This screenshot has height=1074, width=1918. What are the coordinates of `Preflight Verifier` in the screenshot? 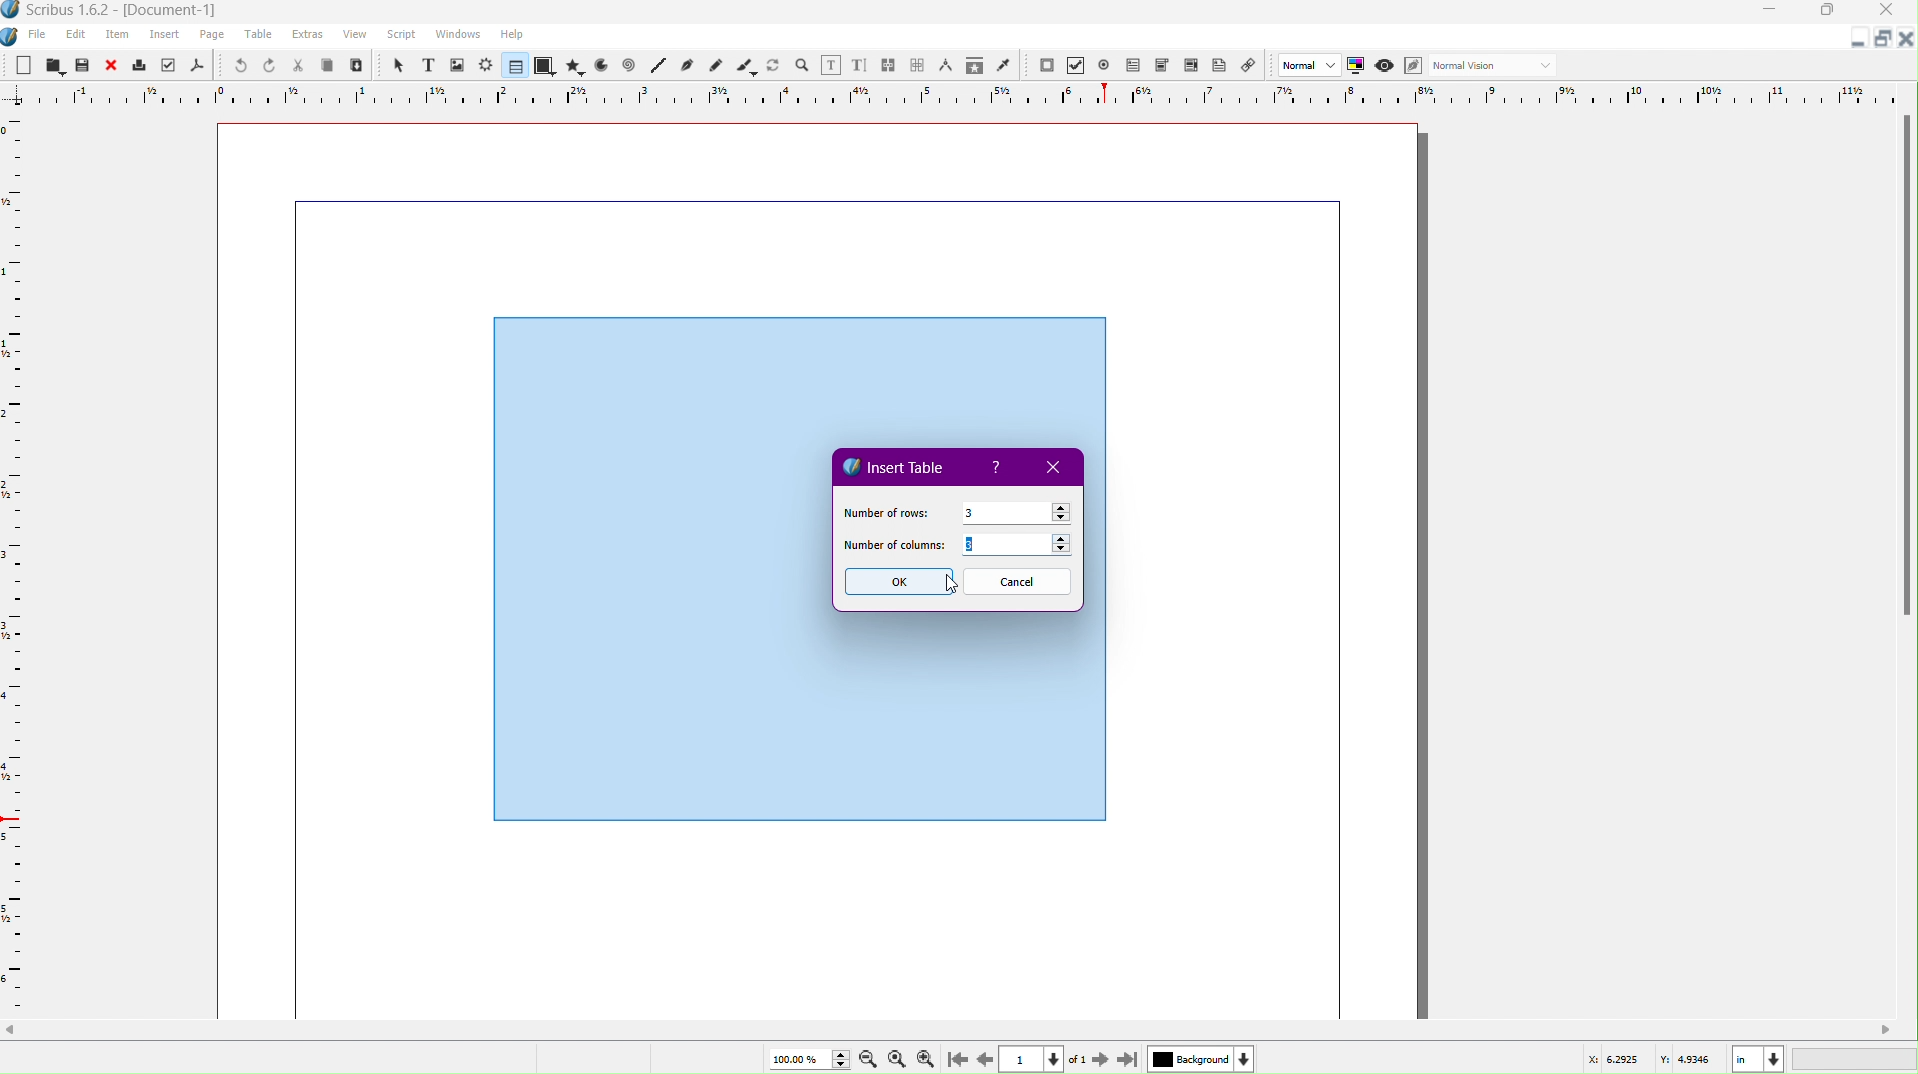 It's located at (165, 66).